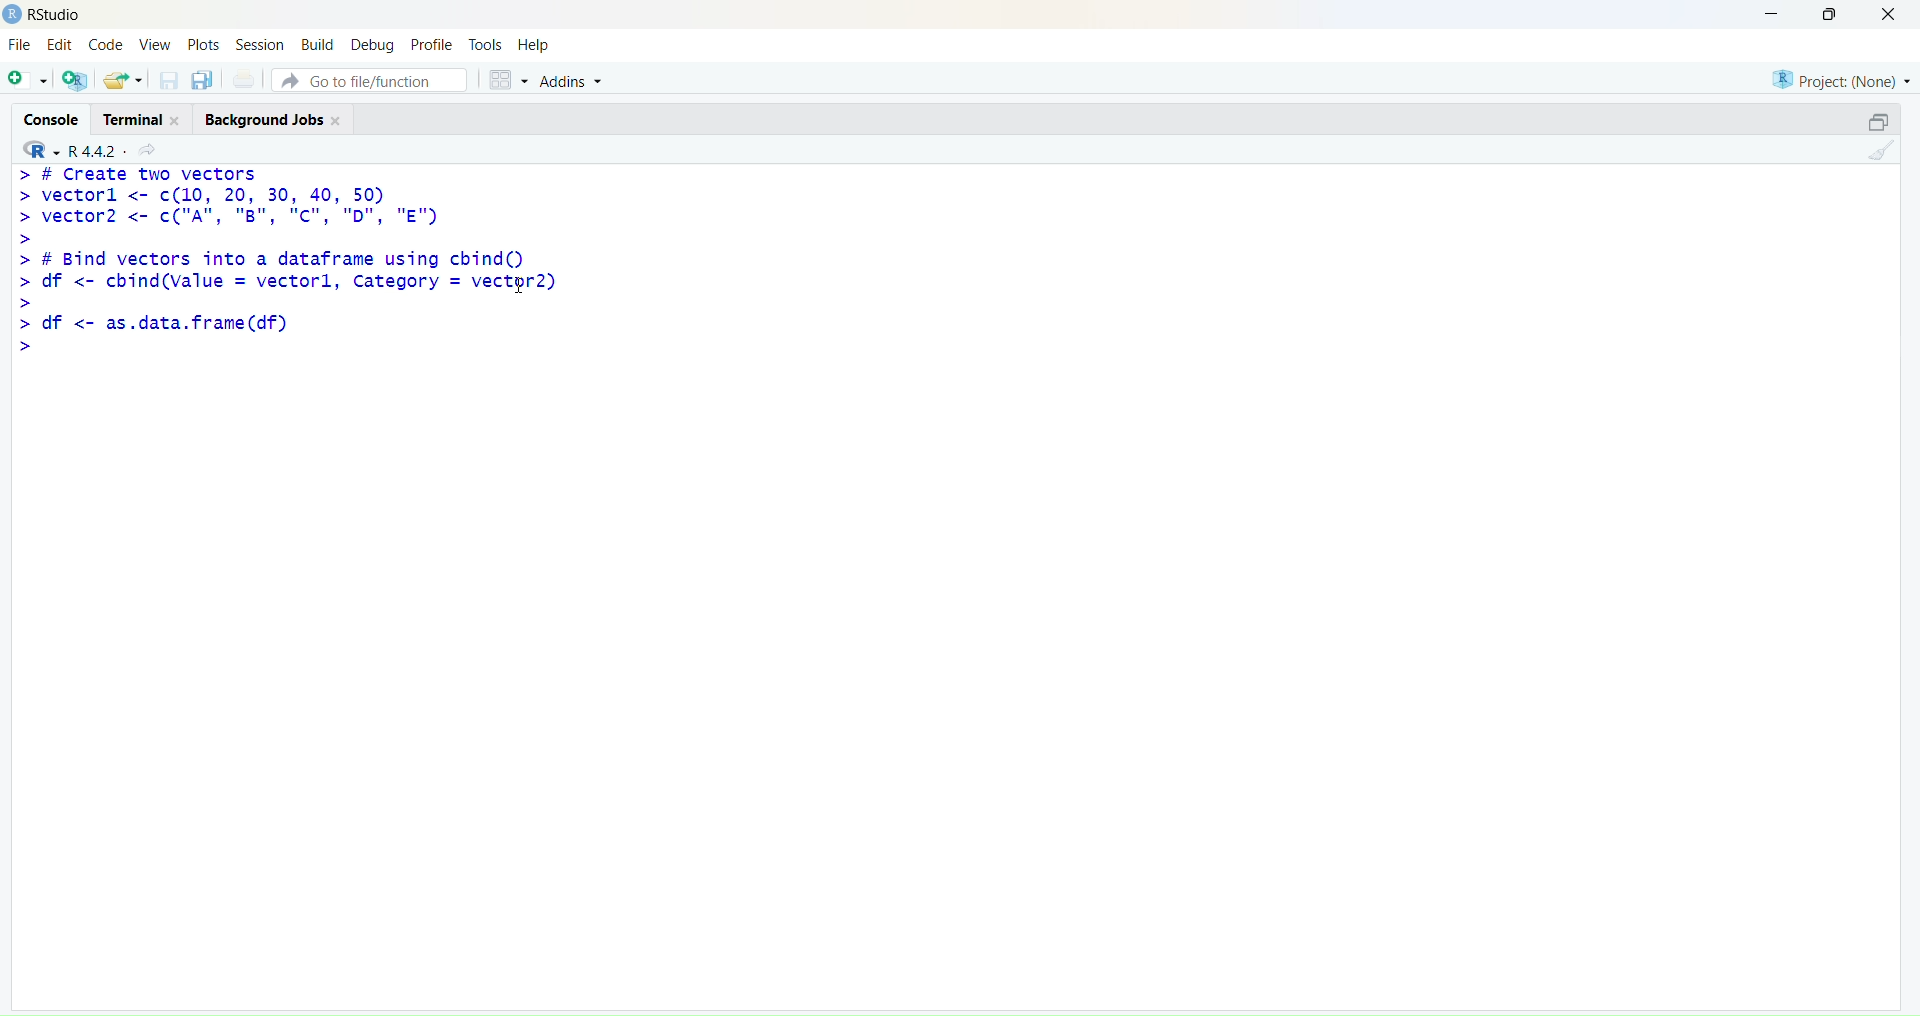 The image size is (1920, 1016). What do you see at coordinates (107, 43) in the screenshot?
I see `Code` at bounding box center [107, 43].